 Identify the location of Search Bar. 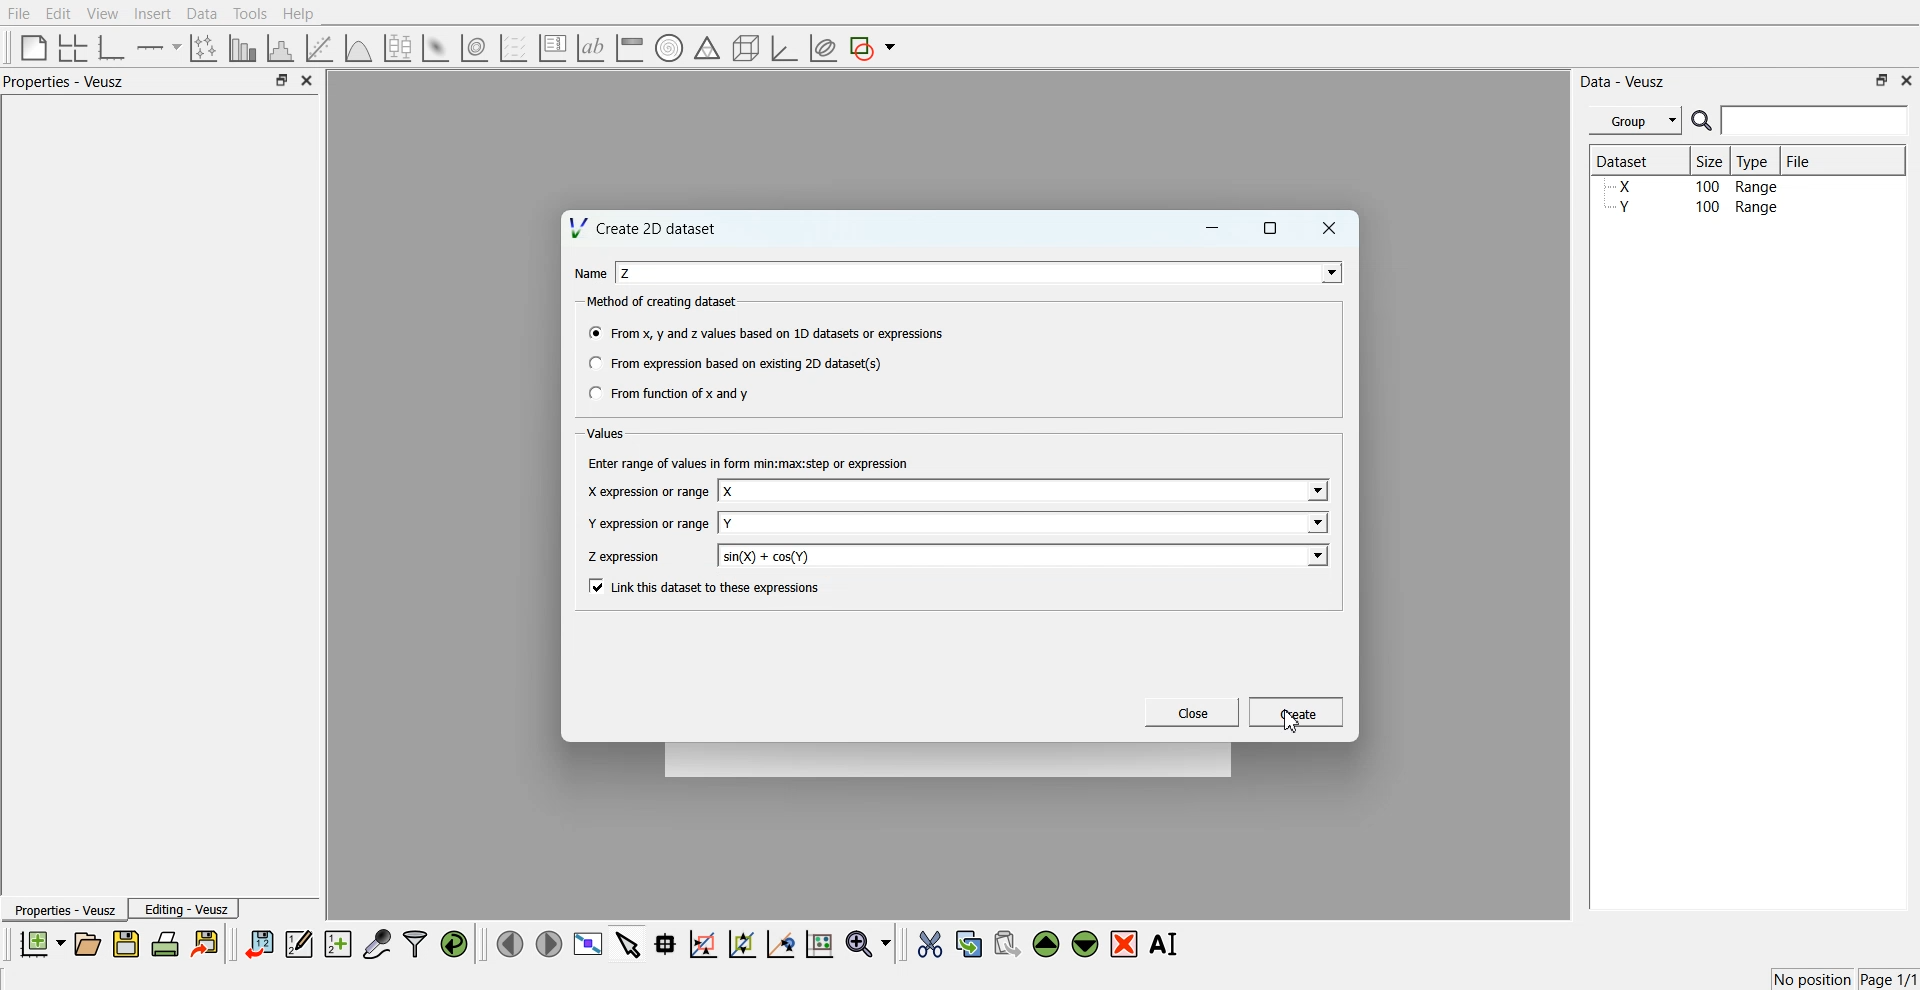
(1801, 120).